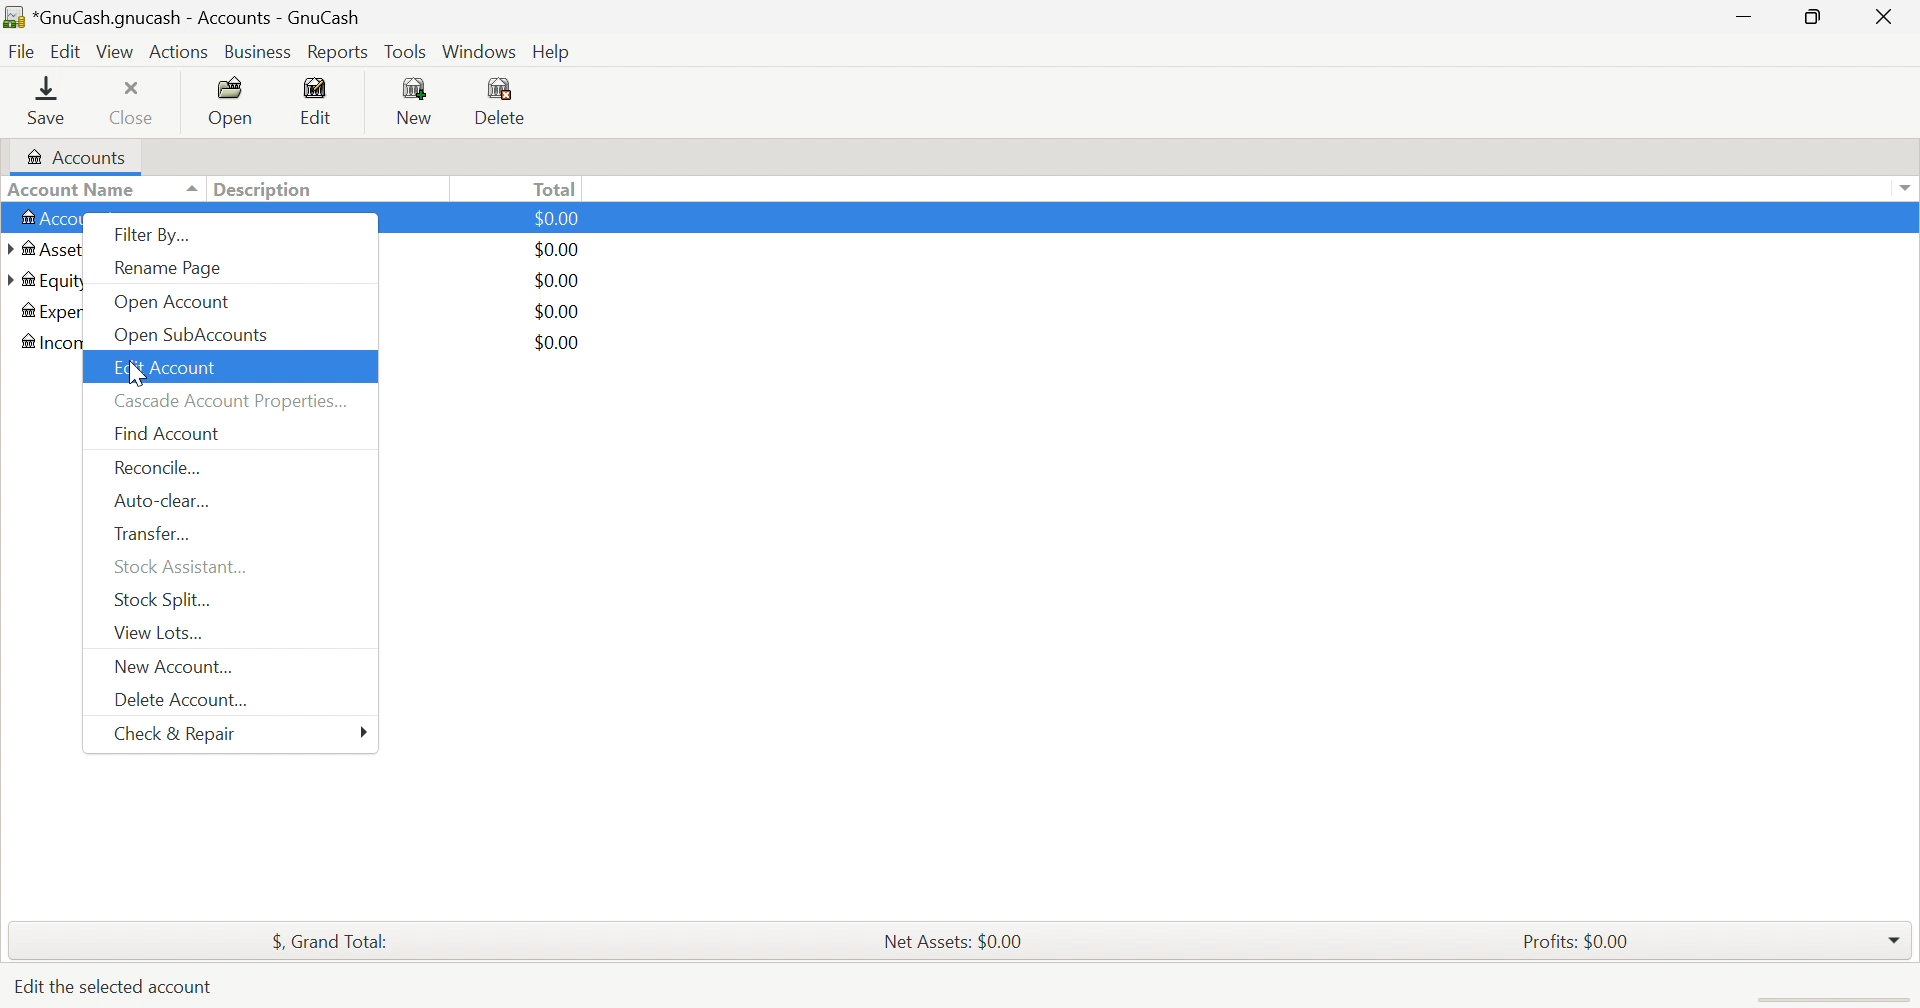 This screenshot has width=1920, height=1008. I want to click on View, so click(116, 52).